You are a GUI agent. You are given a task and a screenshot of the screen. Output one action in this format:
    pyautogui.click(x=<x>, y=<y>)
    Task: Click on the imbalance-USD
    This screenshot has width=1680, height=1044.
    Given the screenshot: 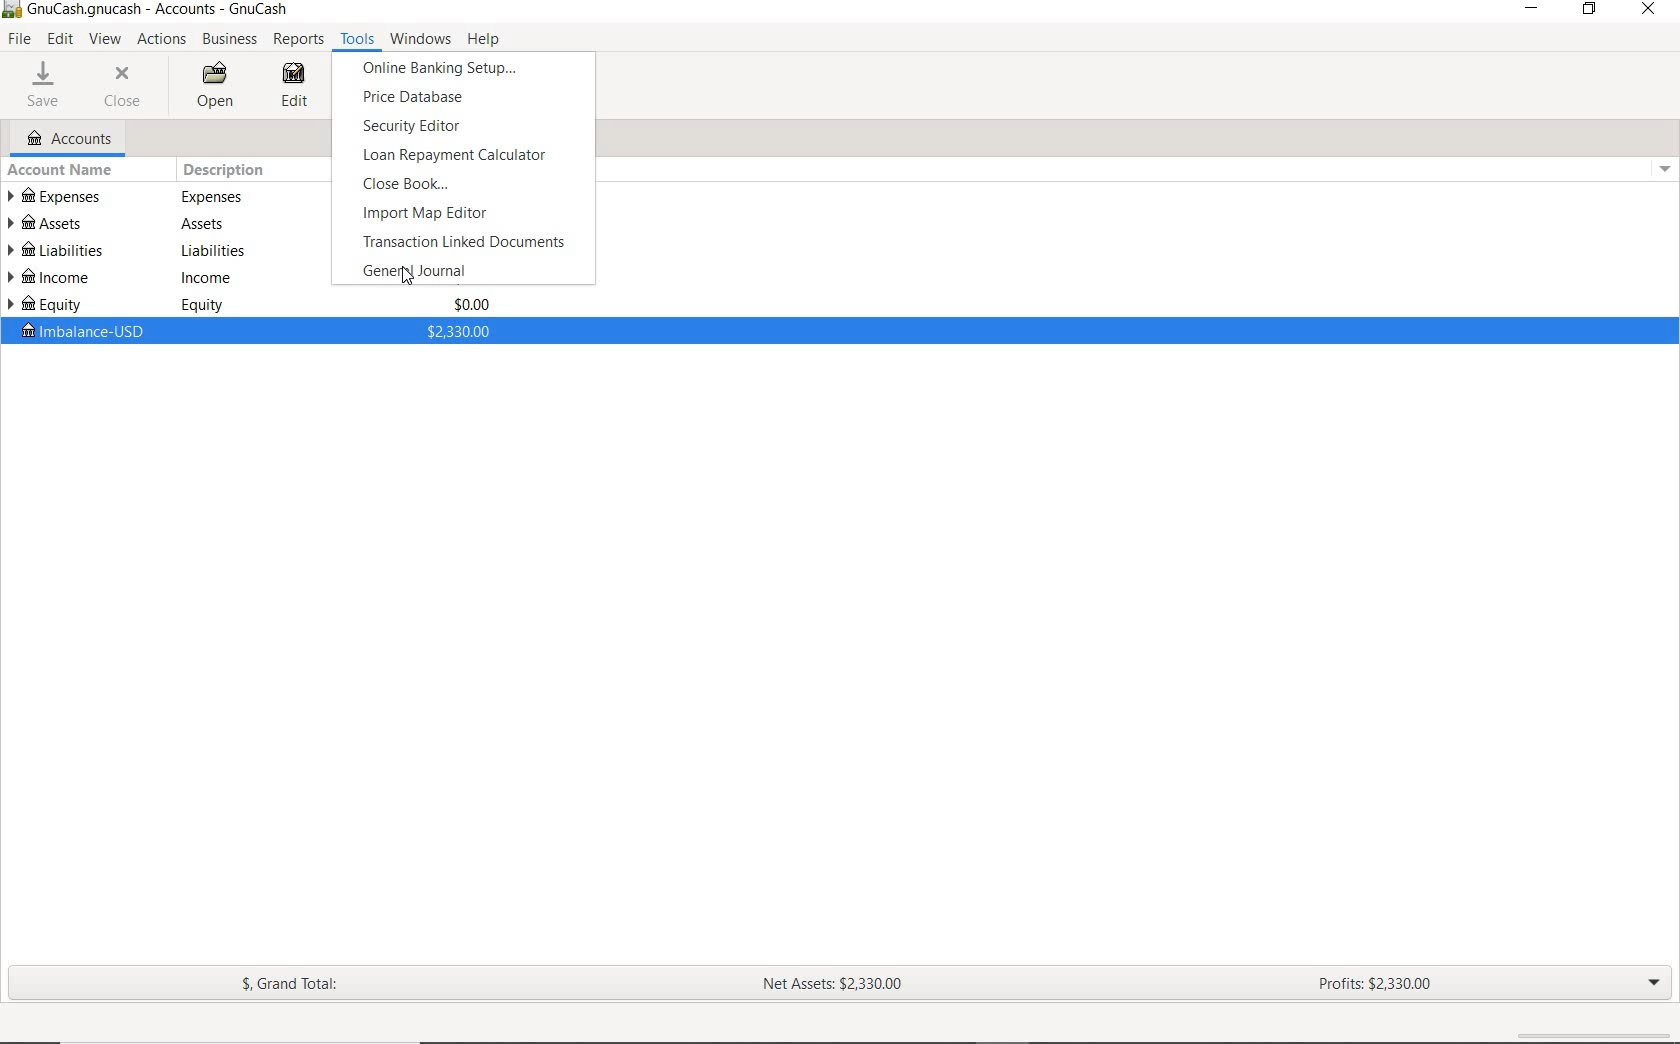 What is the action you would take?
    pyautogui.click(x=253, y=333)
    